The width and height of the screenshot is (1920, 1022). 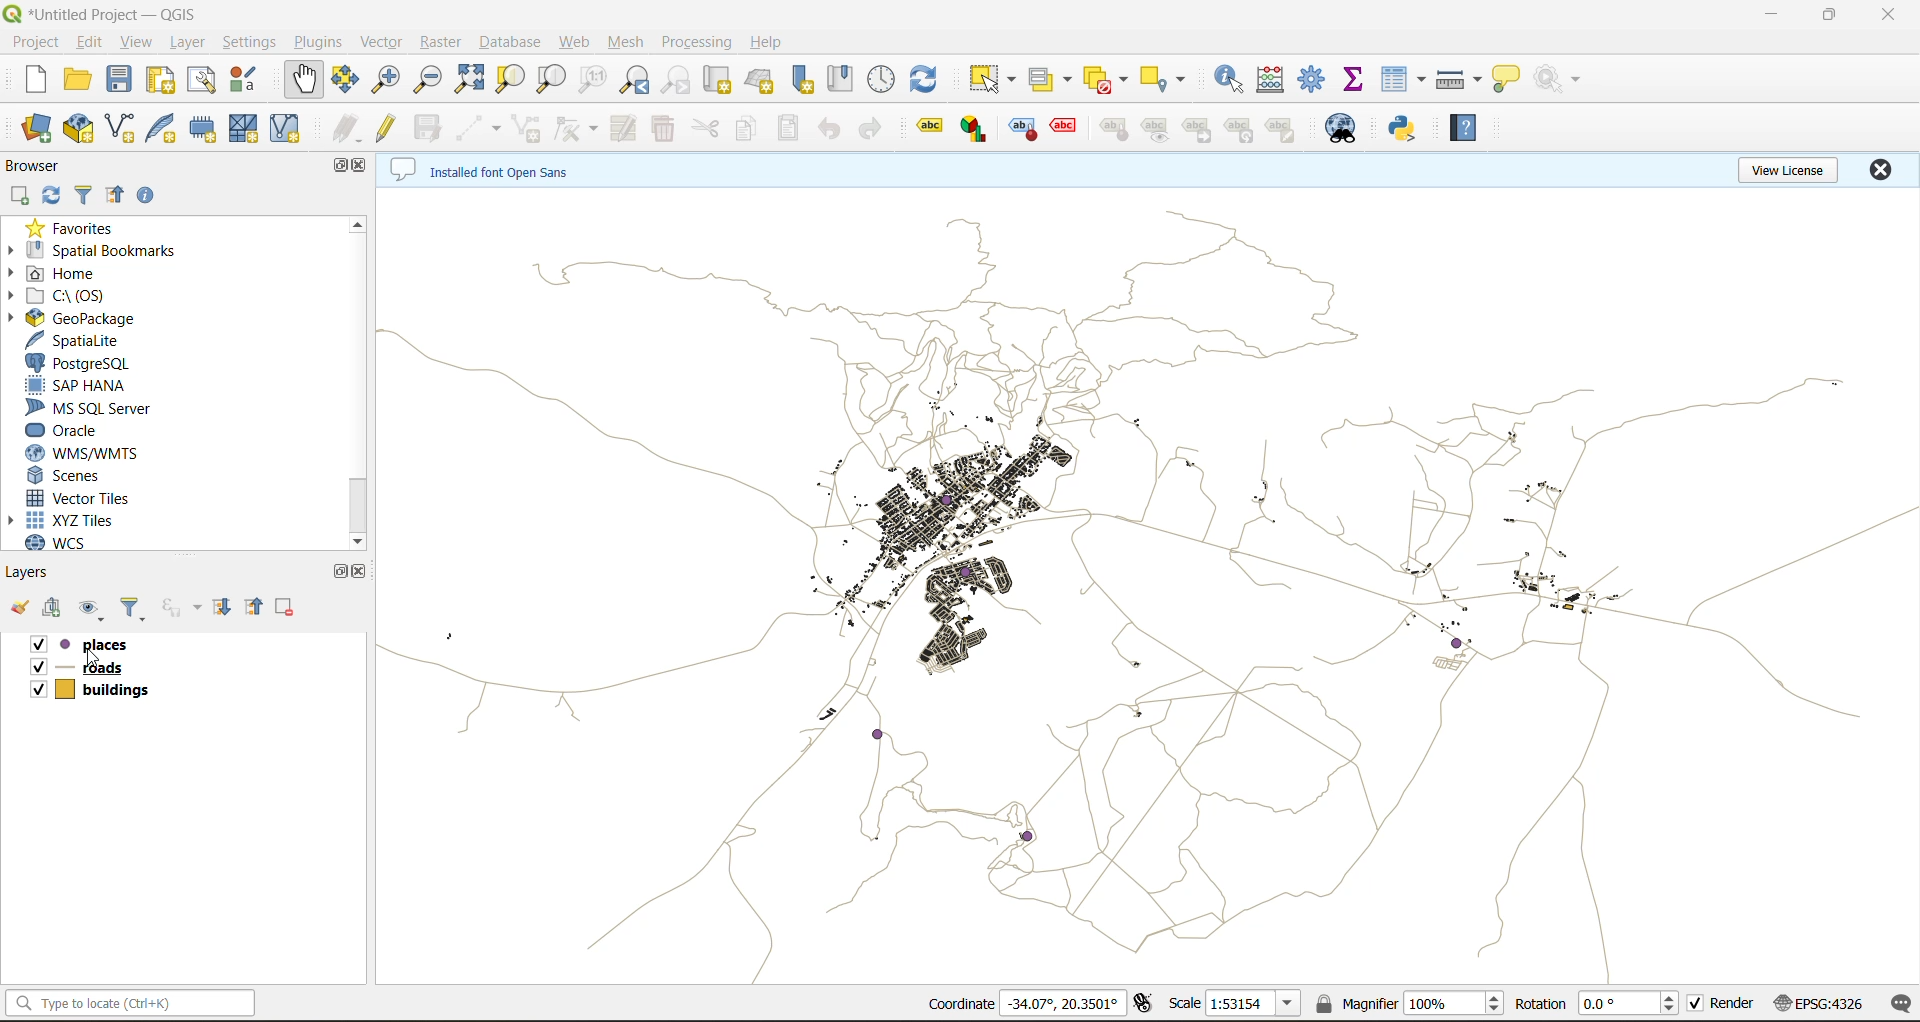 I want to click on layer labeling, so click(x=927, y=129).